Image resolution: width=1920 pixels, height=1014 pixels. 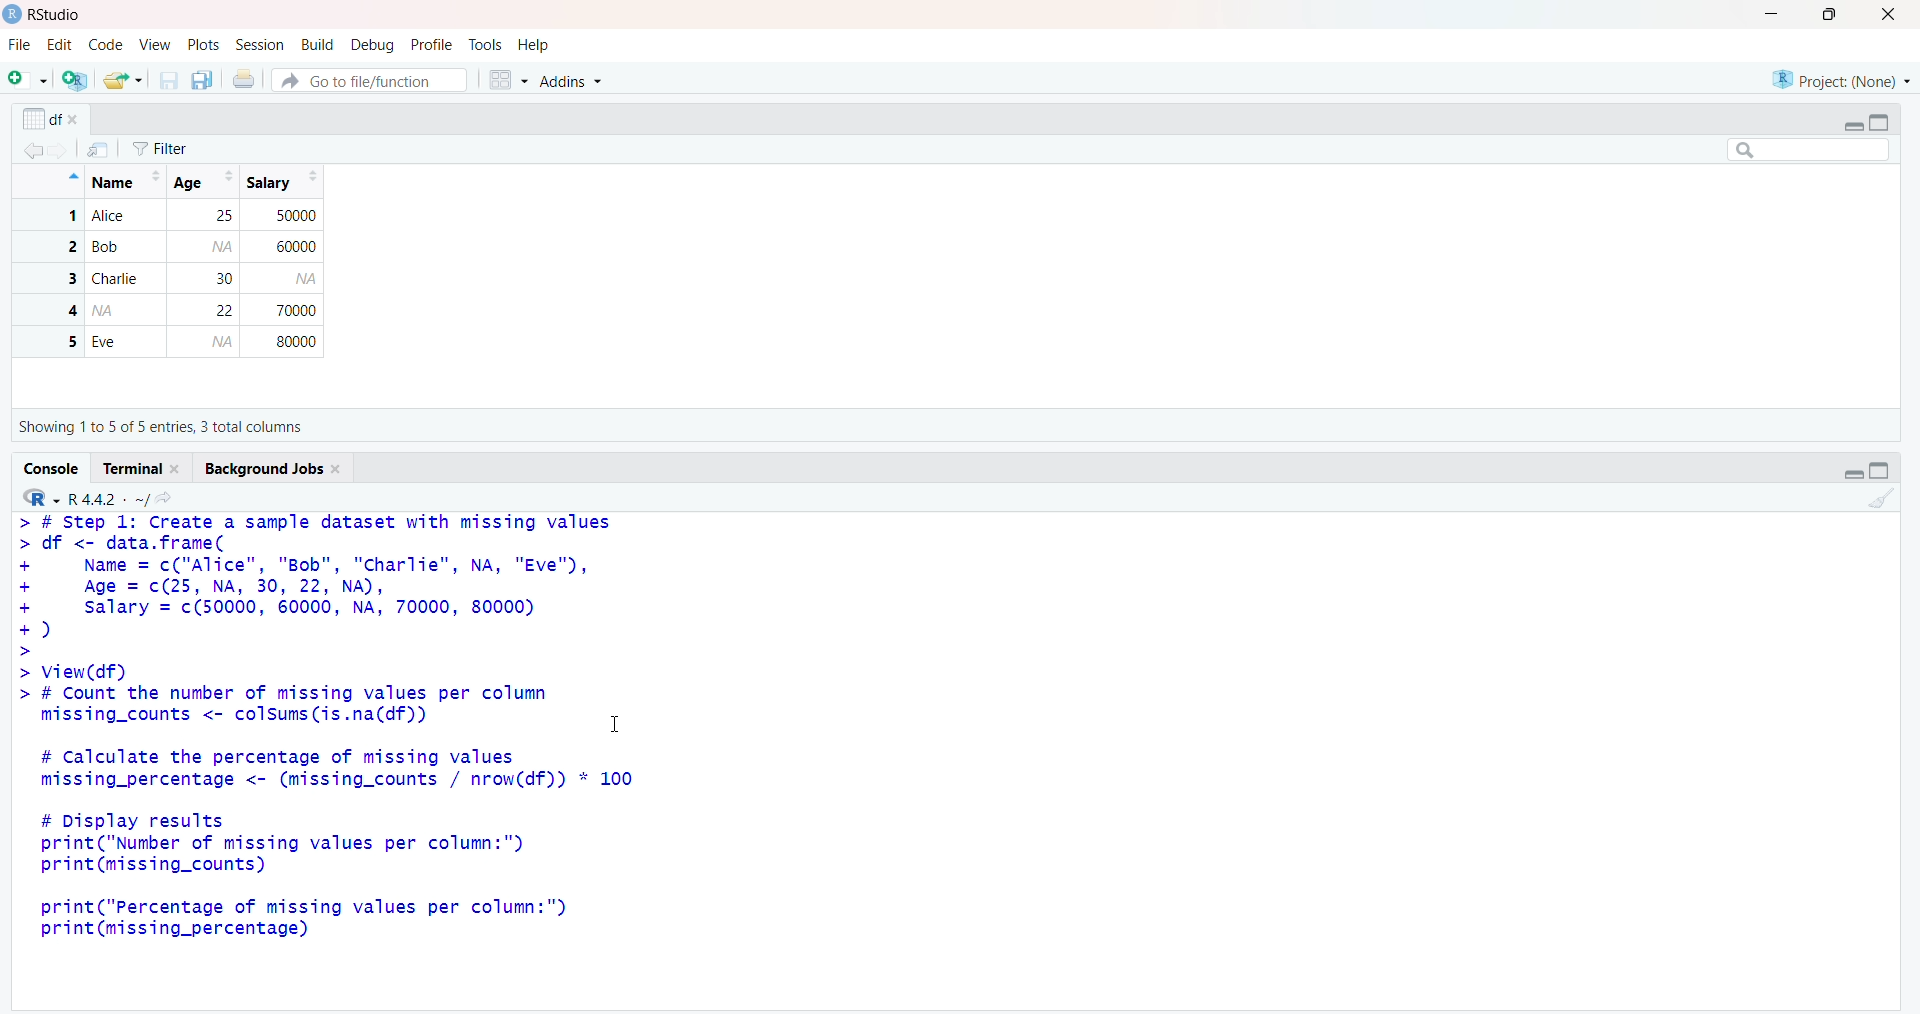 What do you see at coordinates (1882, 504) in the screenshot?
I see `Clear console` at bounding box center [1882, 504].